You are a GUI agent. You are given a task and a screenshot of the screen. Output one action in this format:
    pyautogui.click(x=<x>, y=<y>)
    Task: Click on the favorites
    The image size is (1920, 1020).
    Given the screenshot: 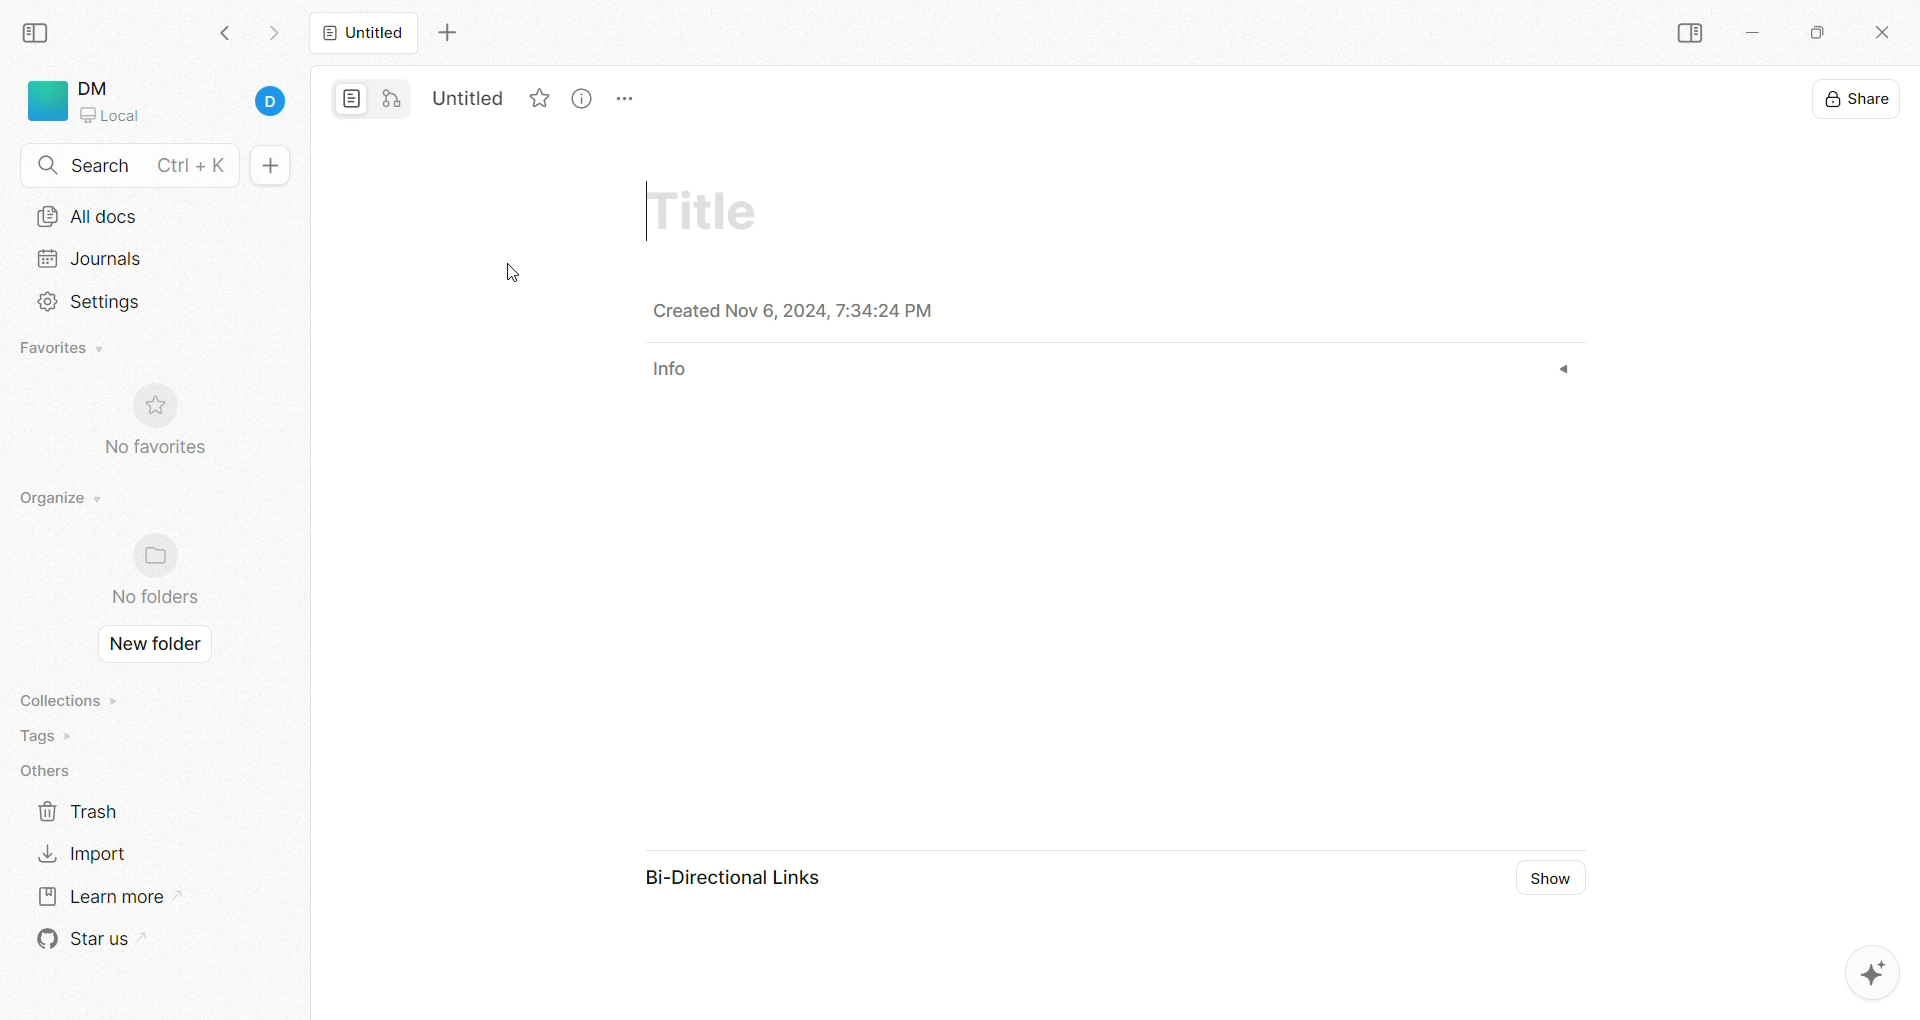 What is the action you would take?
    pyautogui.click(x=541, y=95)
    